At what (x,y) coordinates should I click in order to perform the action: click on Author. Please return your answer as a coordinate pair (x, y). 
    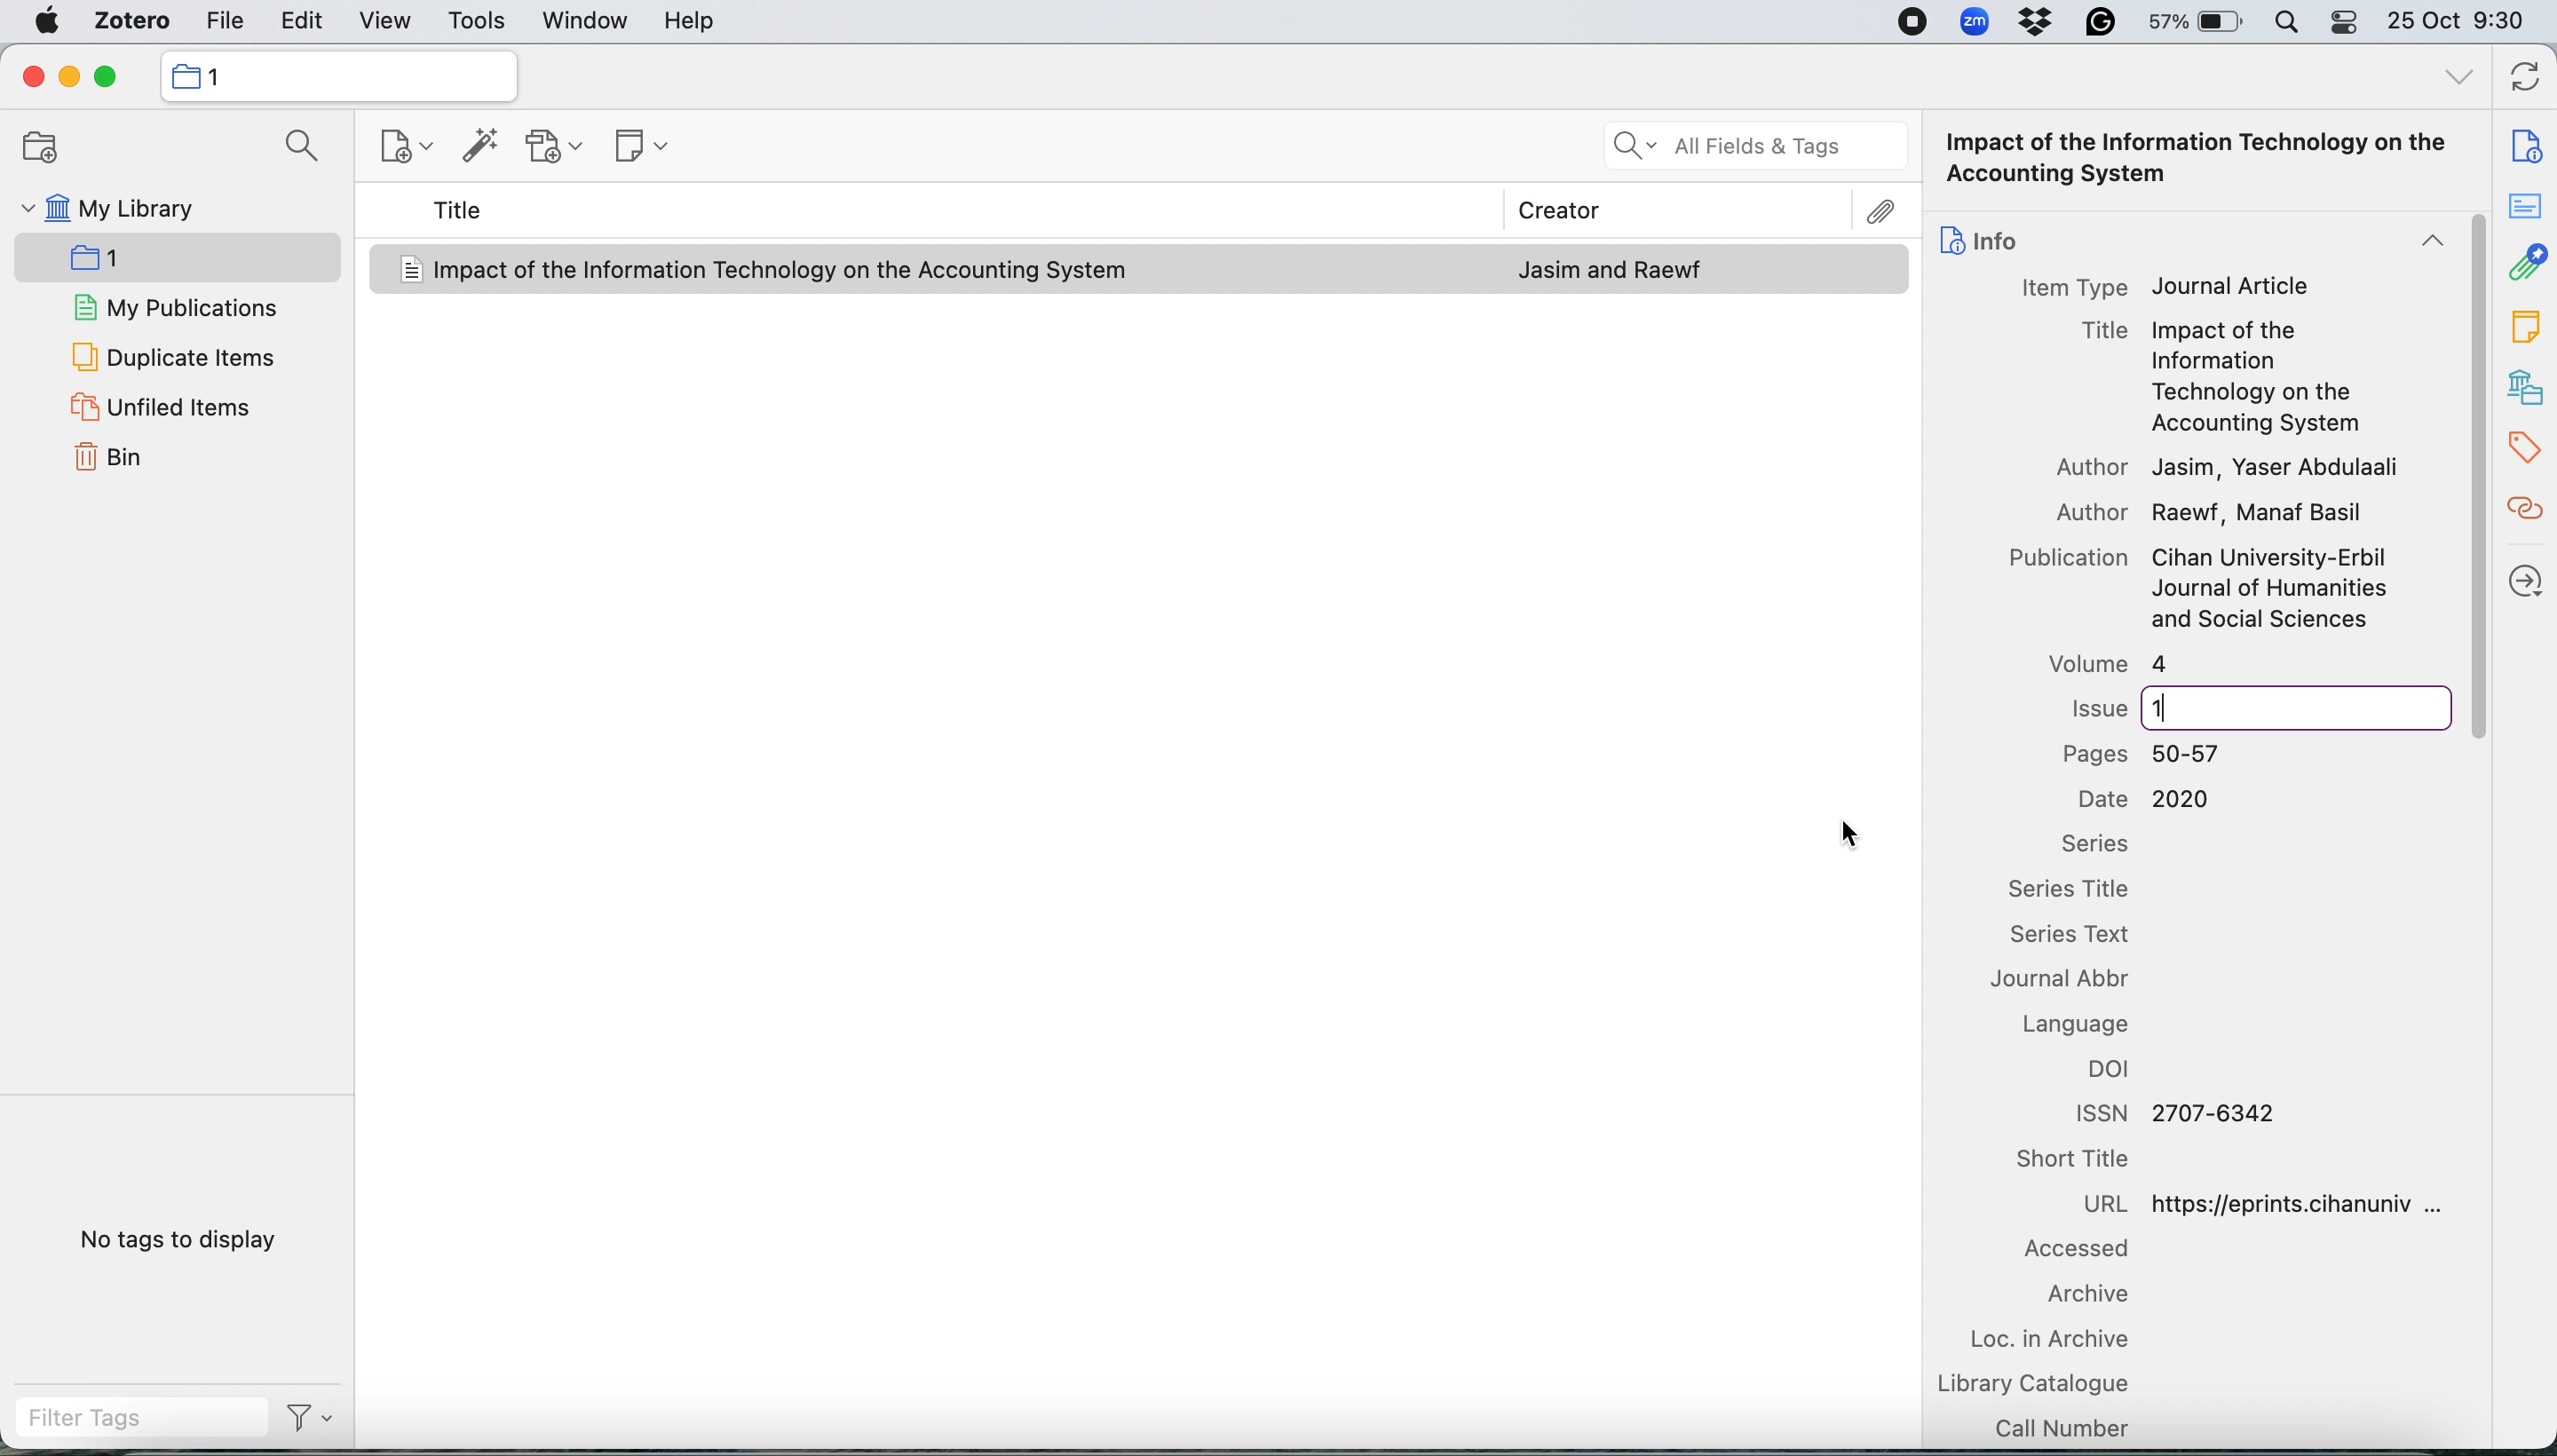
    Looking at the image, I should click on (2092, 467).